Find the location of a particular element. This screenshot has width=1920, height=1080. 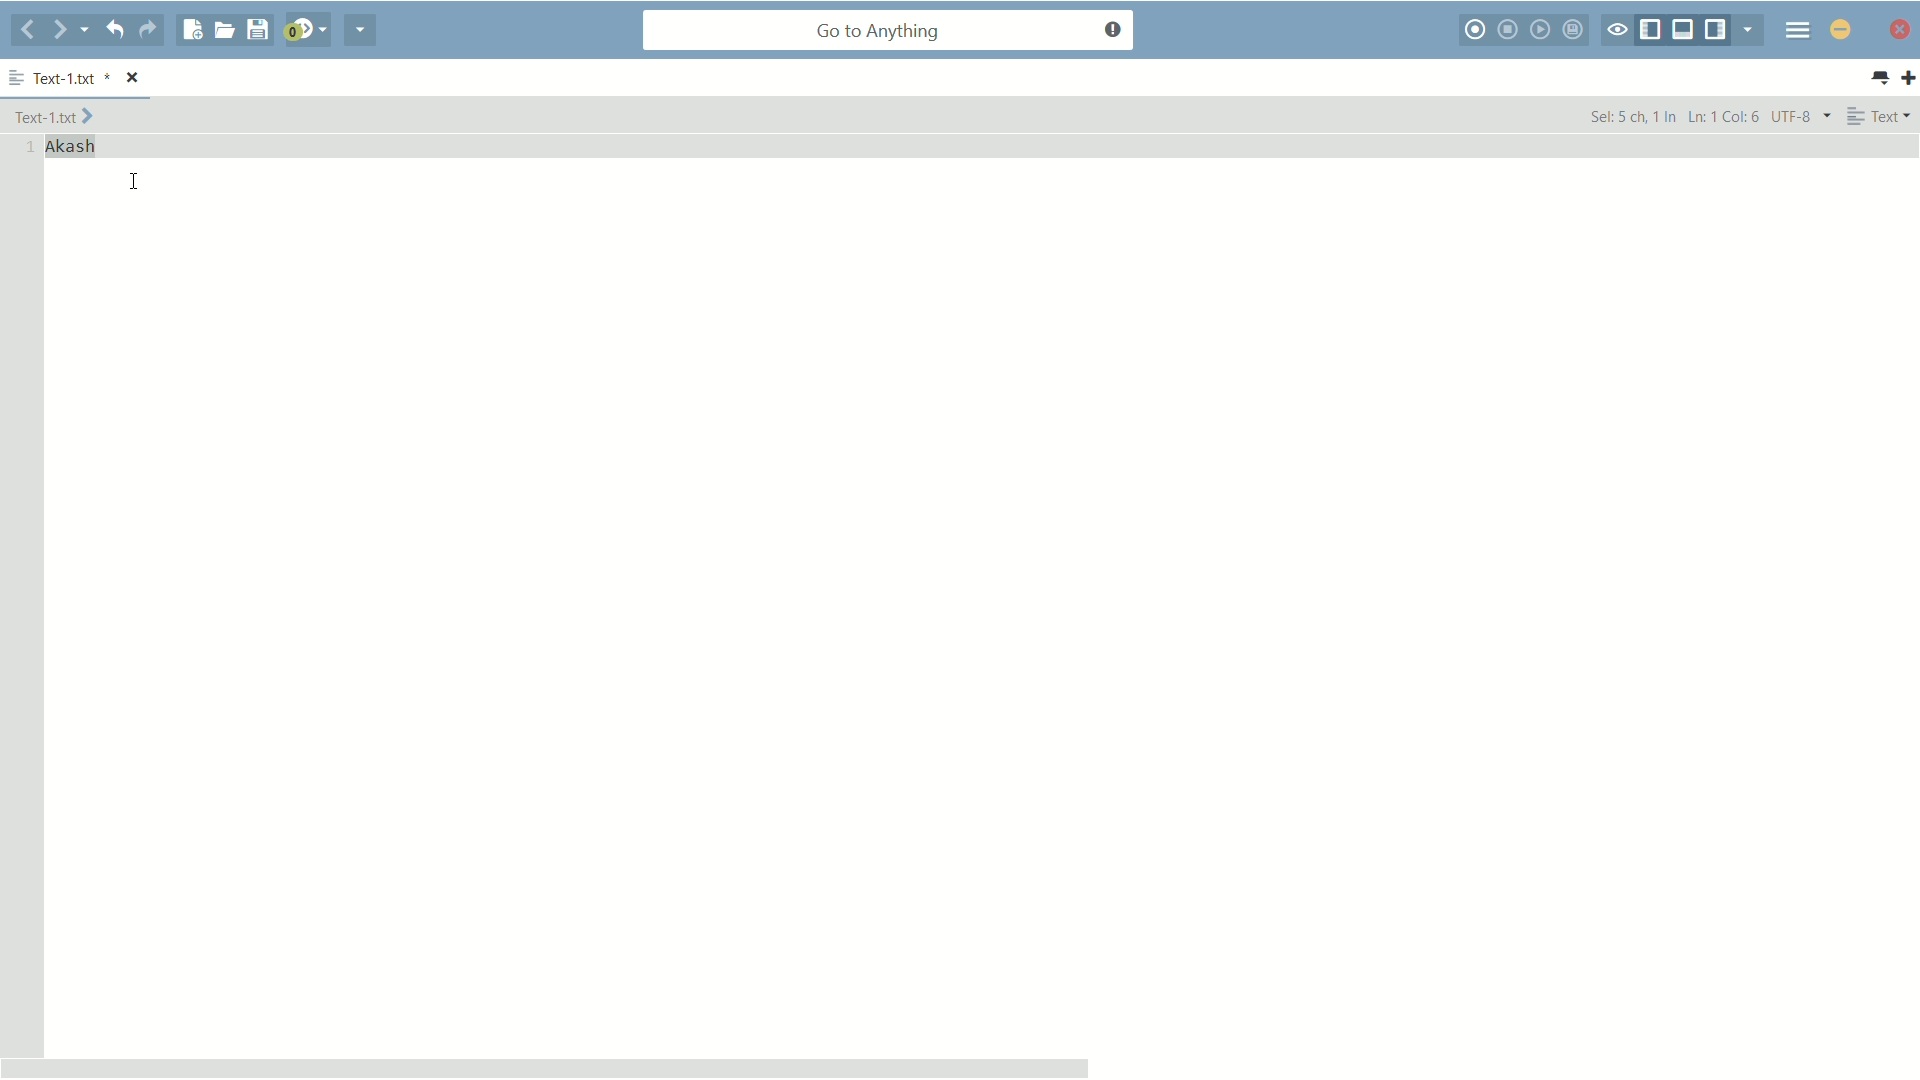

file type is located at coordinates (1880, 115).